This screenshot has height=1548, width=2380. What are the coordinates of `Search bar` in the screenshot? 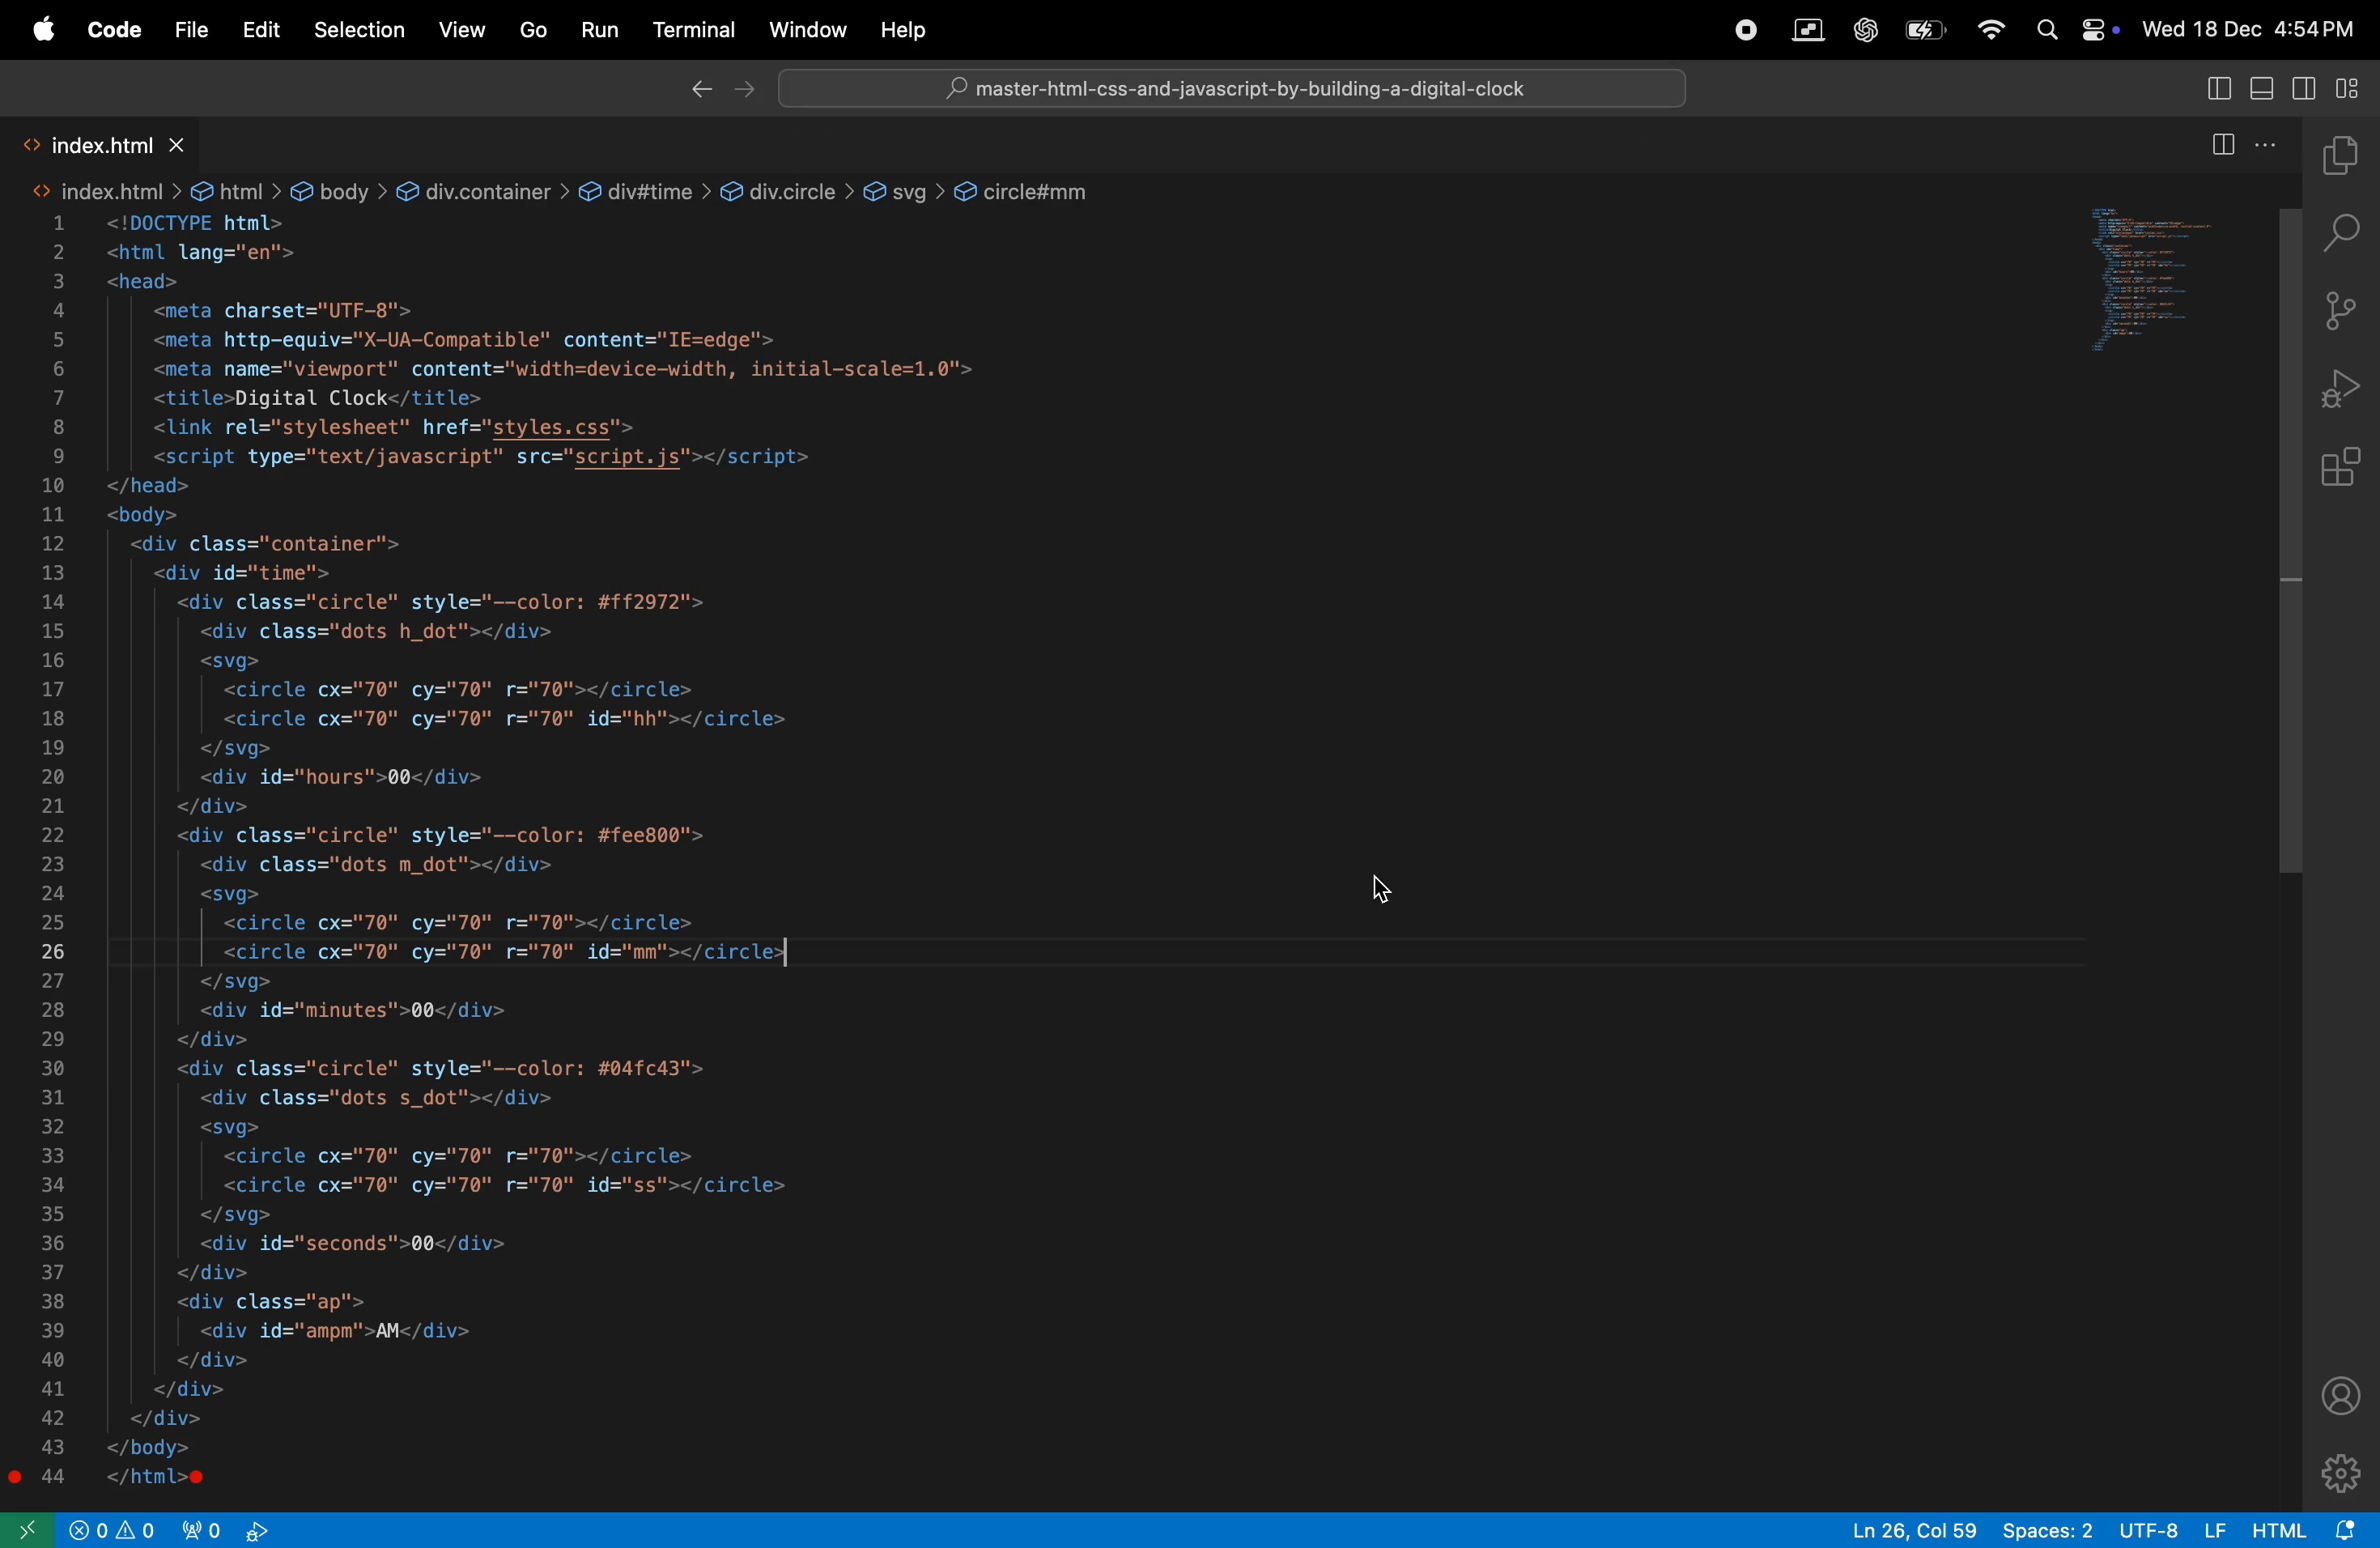 It's located at (1233, 87).